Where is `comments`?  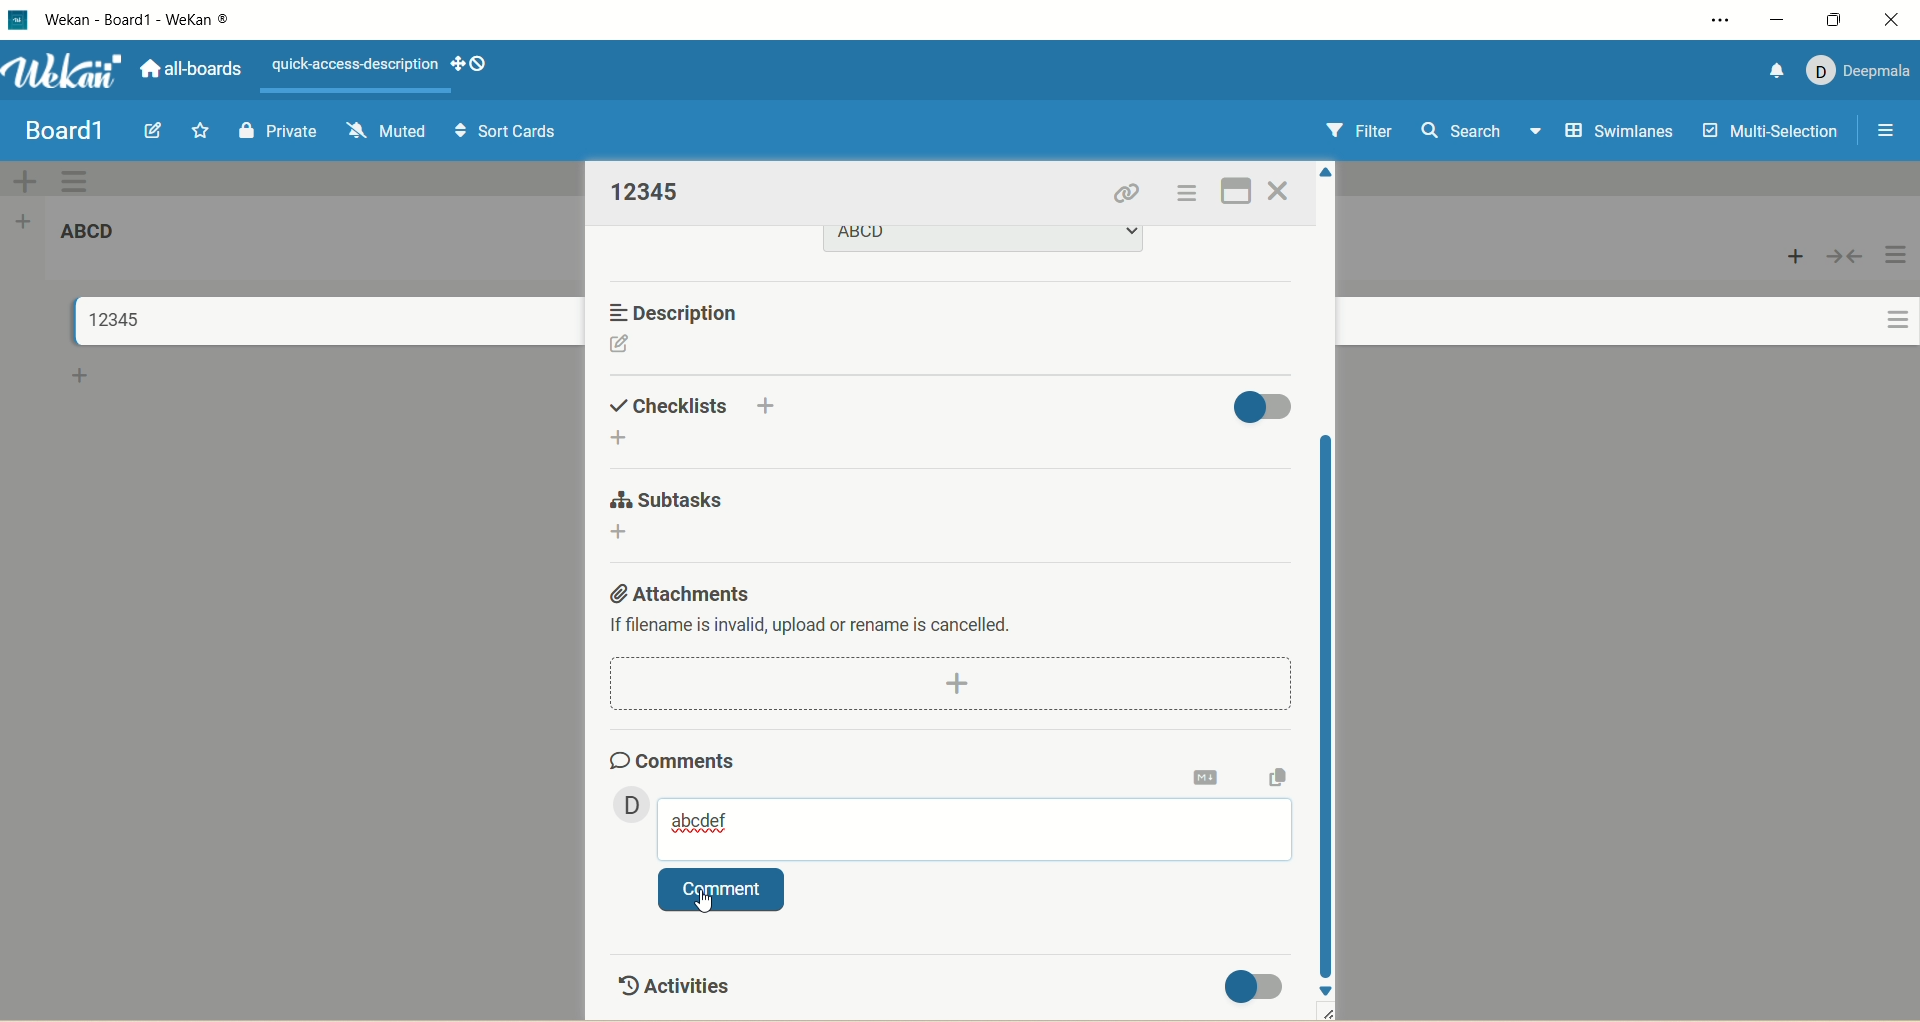
comments is located at coordinates (671, 757).